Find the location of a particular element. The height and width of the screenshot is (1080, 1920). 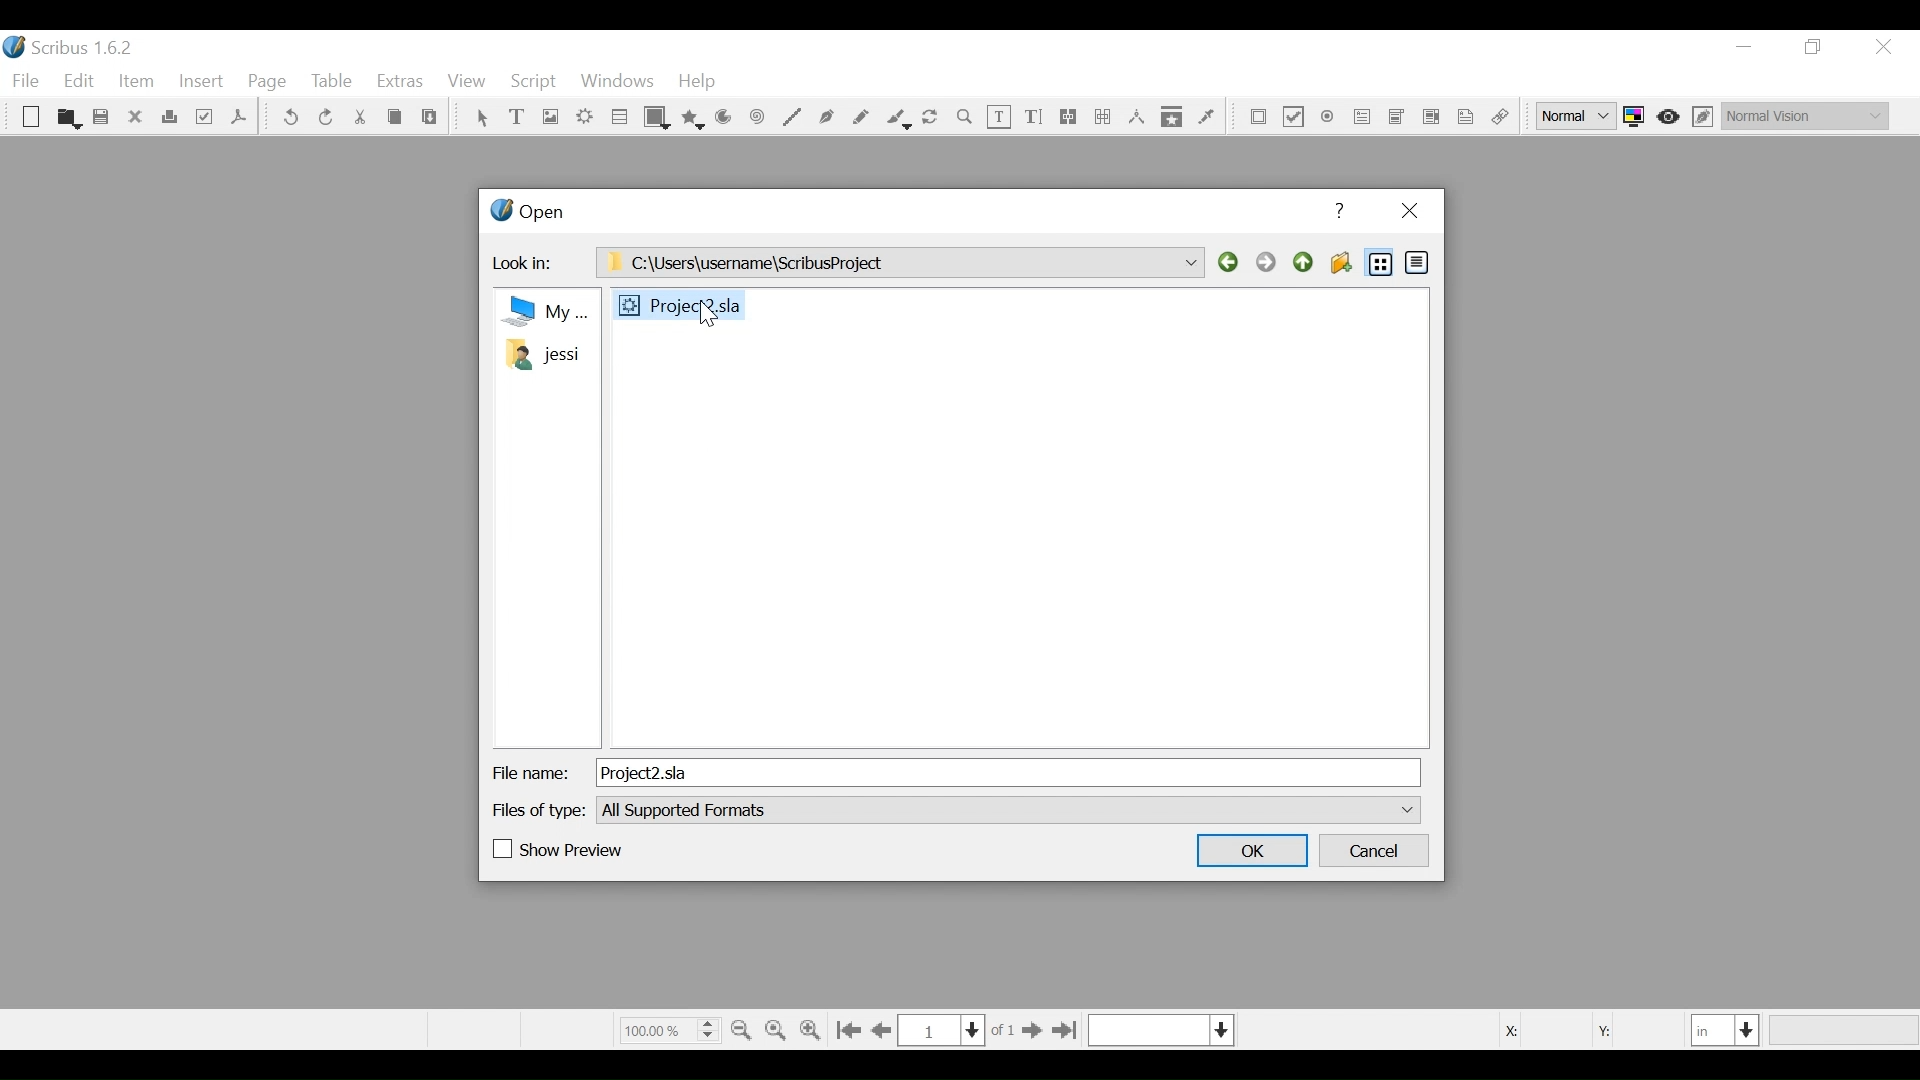

New is located at coordinates (31, 119).